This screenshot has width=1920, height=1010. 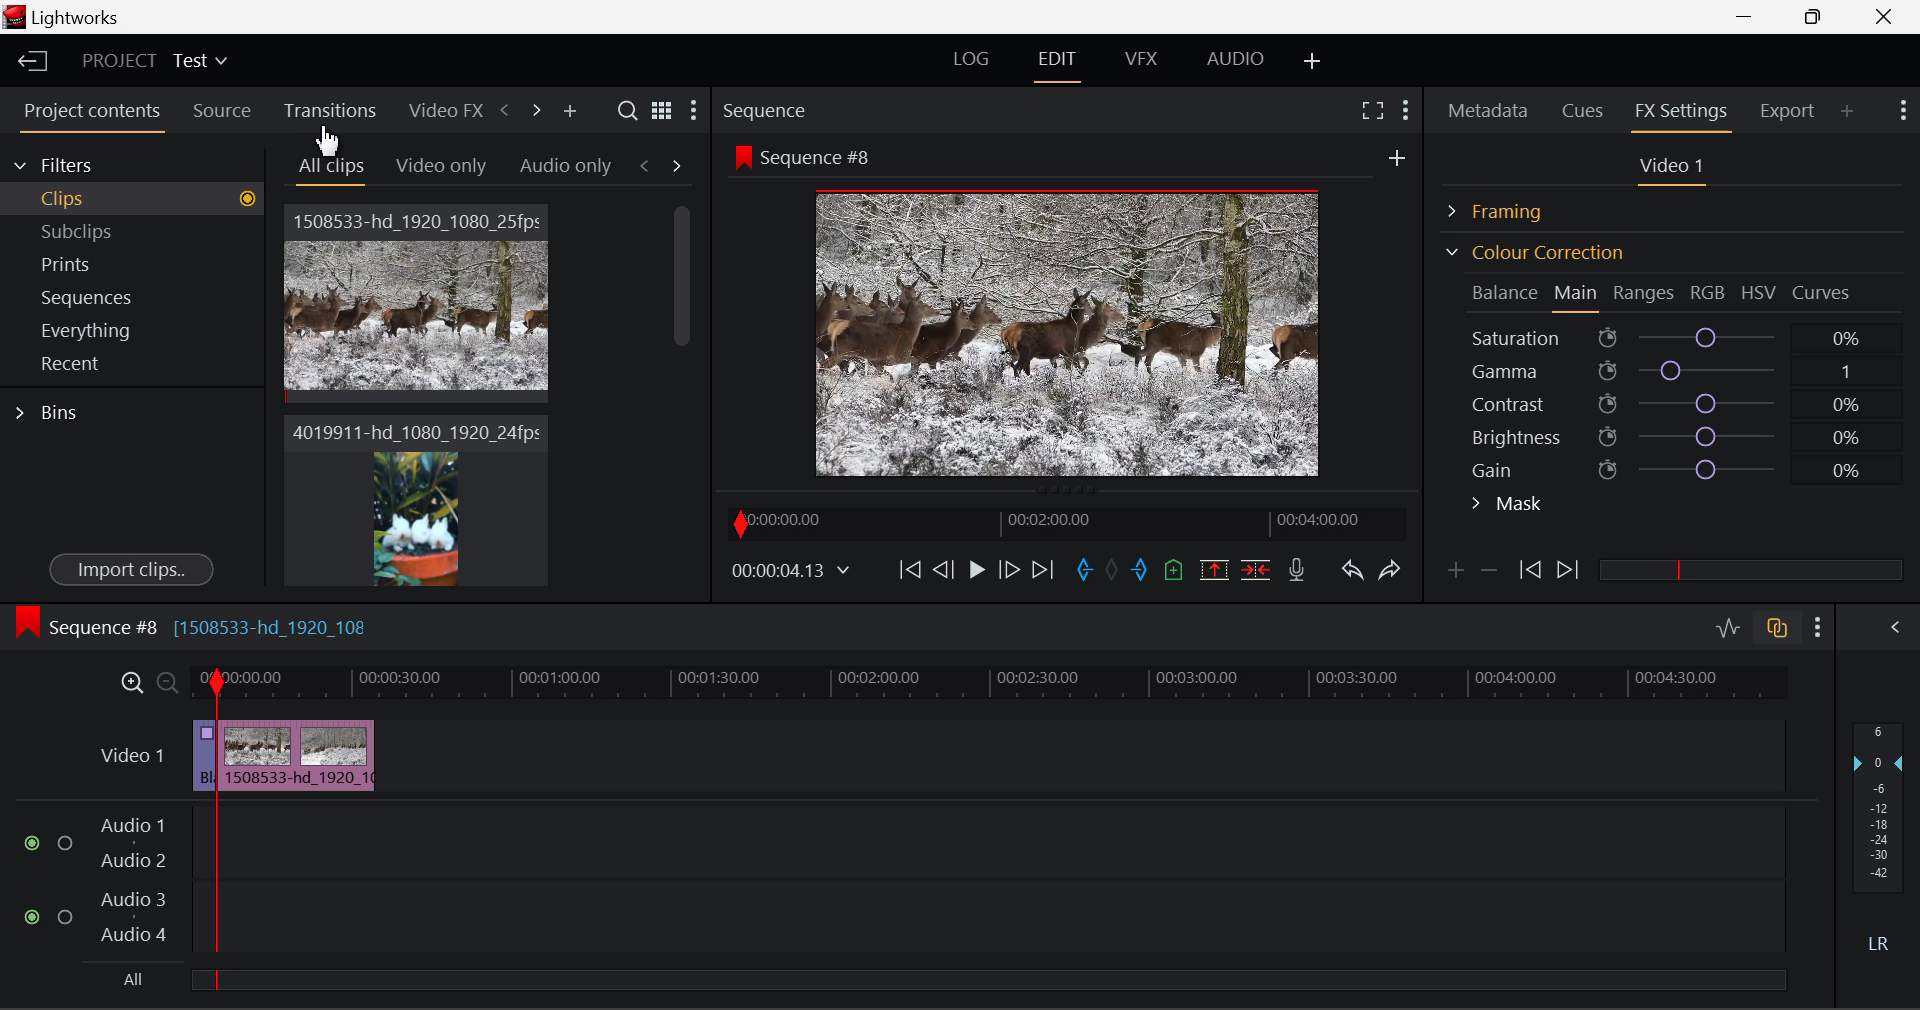 I want to click on Add Layout, so click(x=1313, y=62).